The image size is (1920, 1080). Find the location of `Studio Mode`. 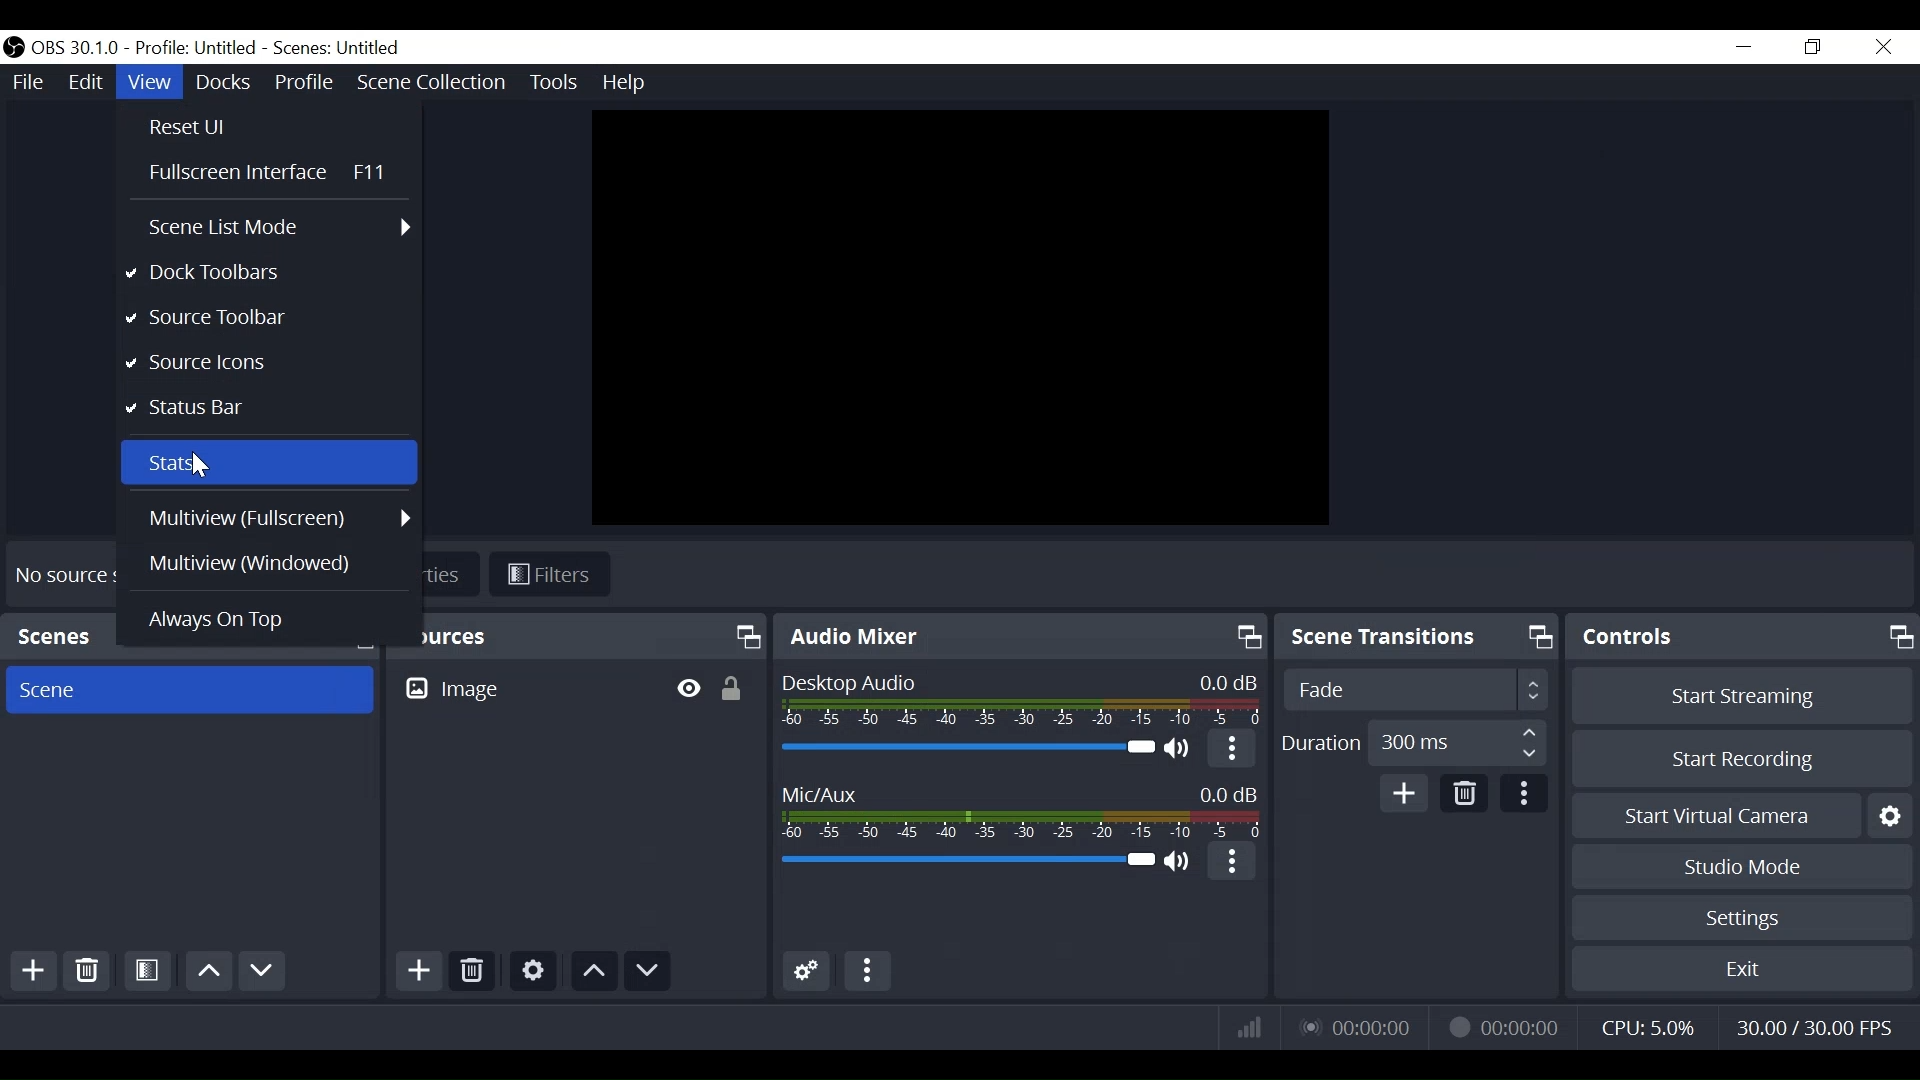

Studio Mode is located at coordinates (1744, 869).